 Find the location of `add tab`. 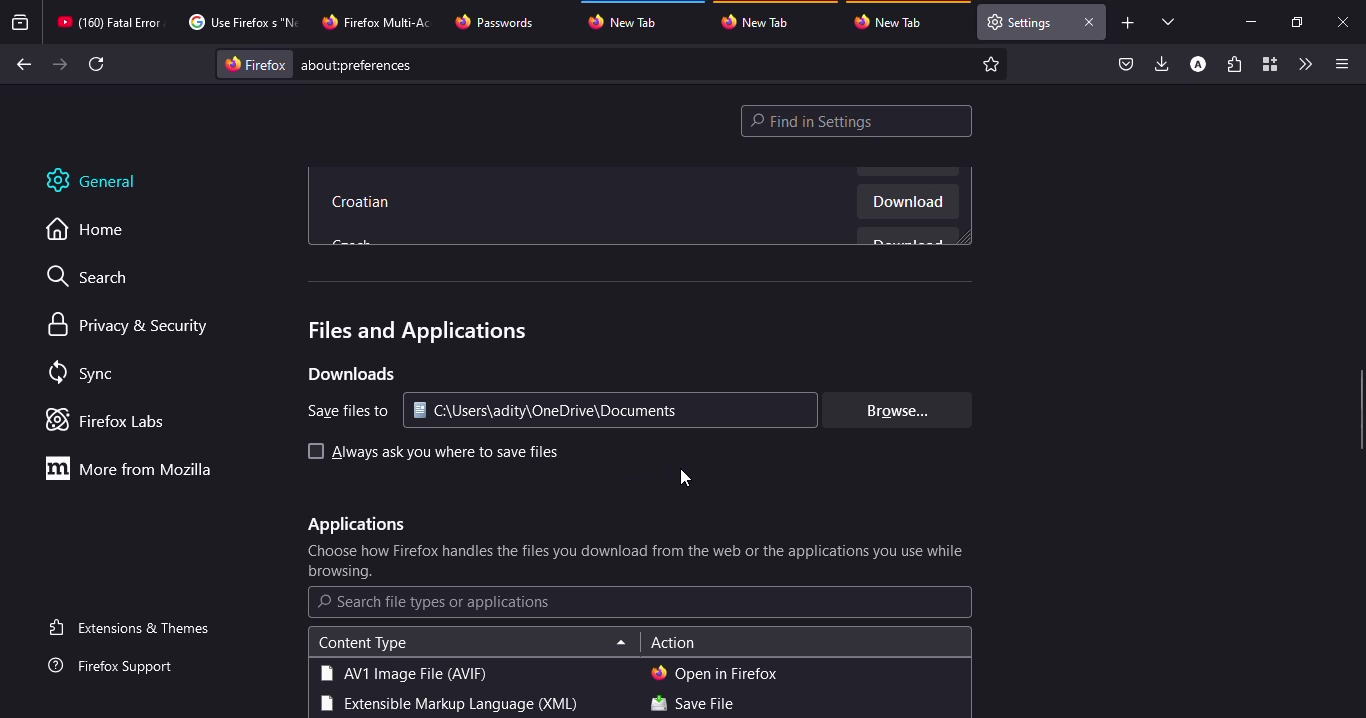

add tab is located at coordinates (1128, 23).